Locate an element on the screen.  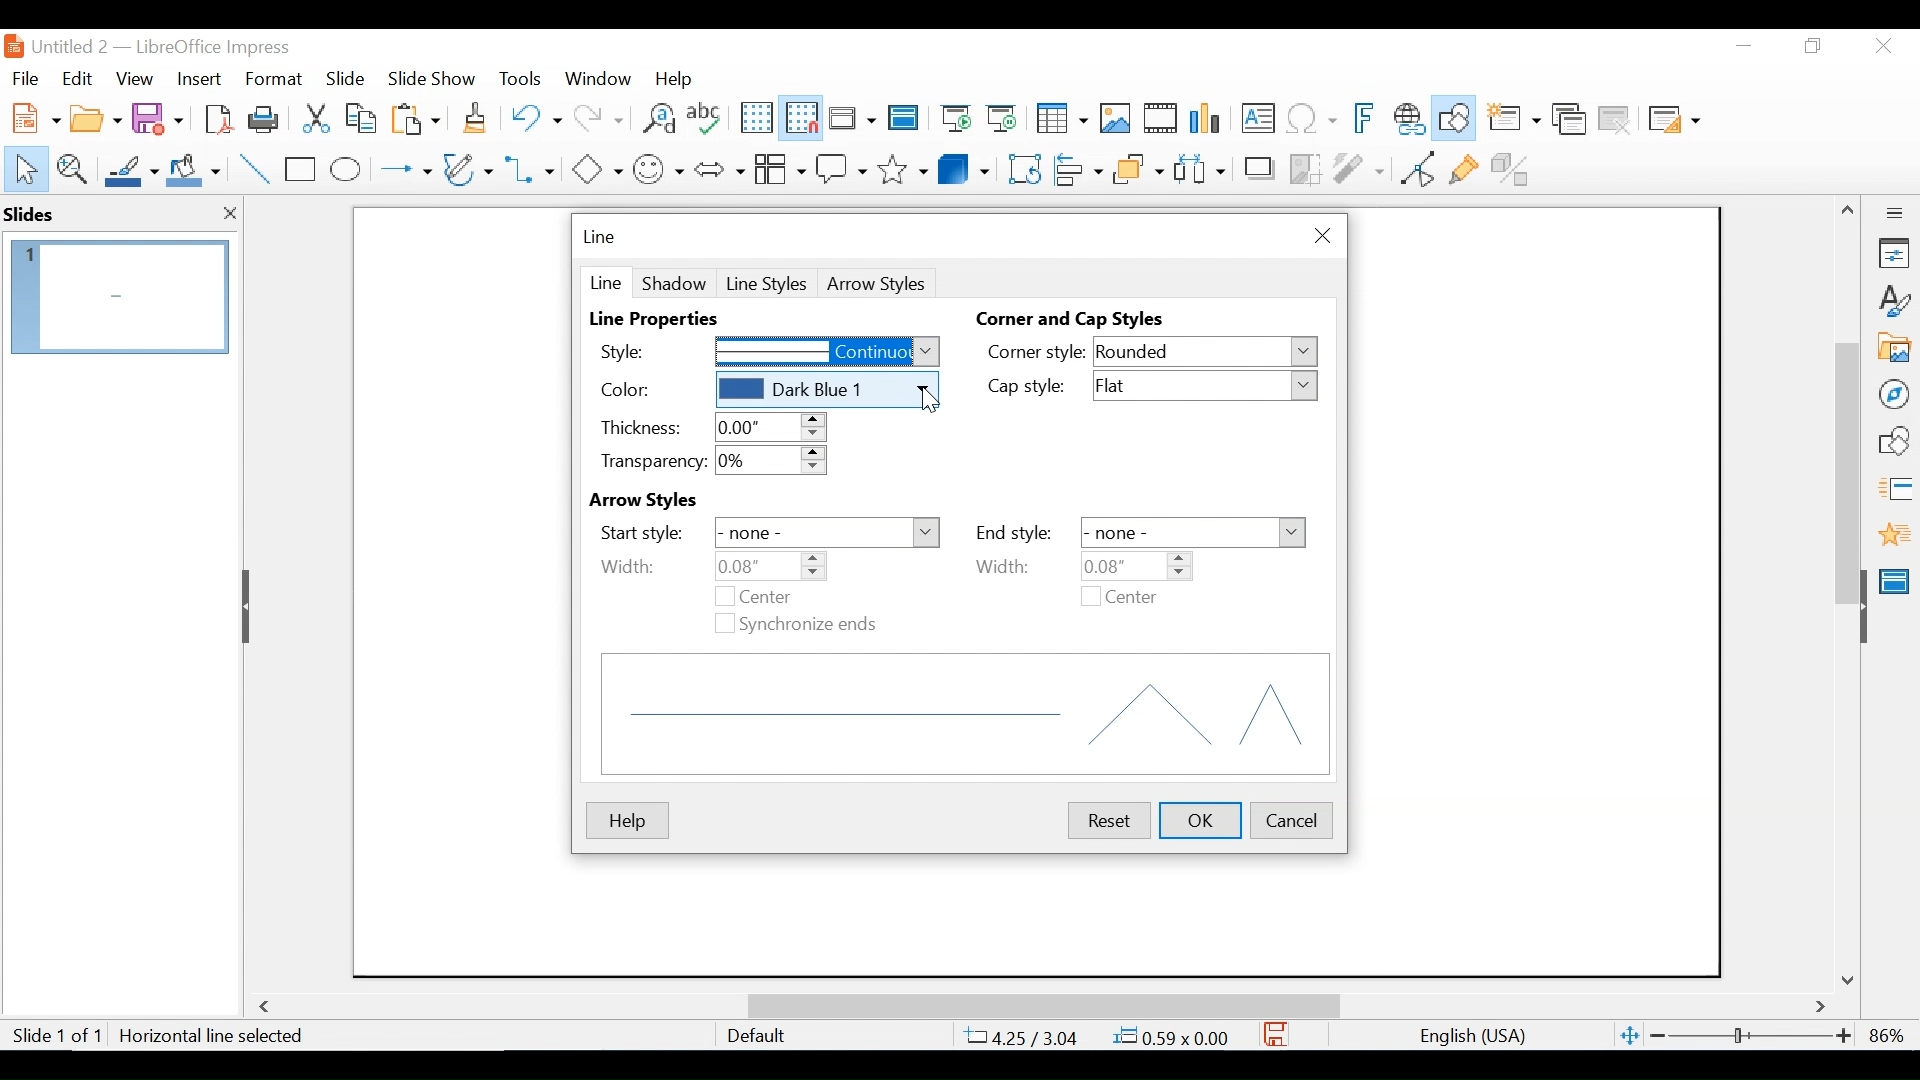
Scroll Right is located at coordinates (1821, 1008).